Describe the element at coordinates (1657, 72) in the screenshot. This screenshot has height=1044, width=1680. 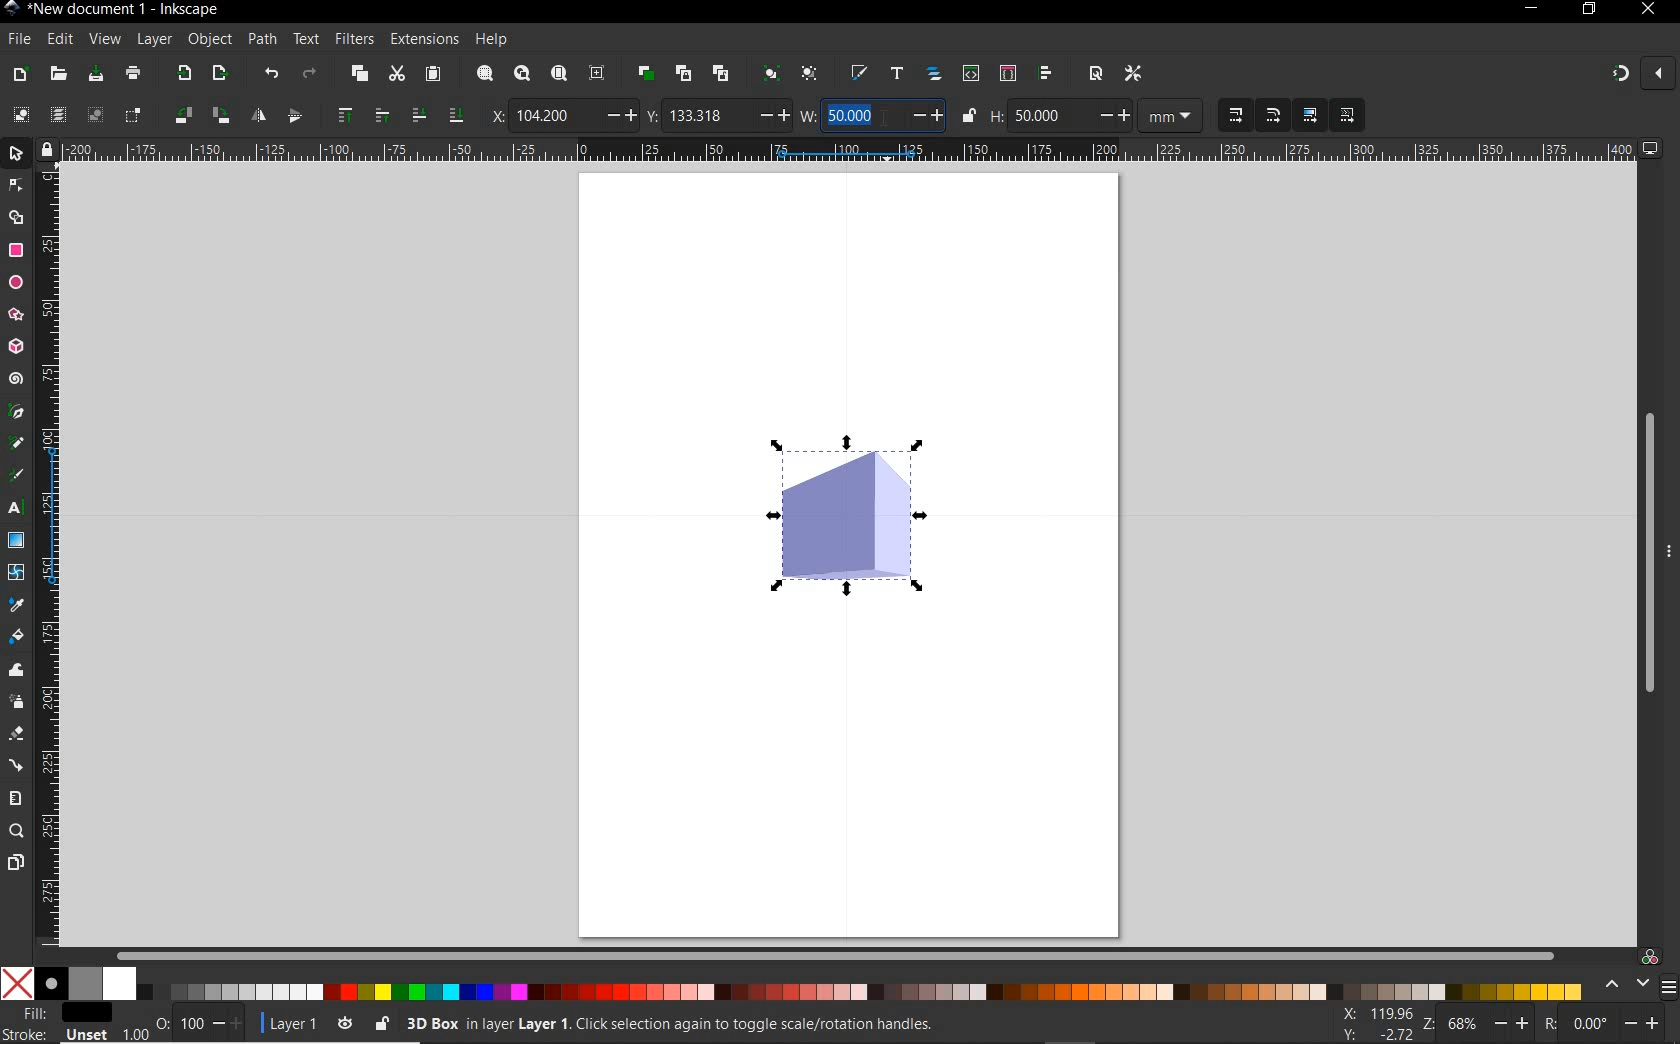
I see `close` at that location.